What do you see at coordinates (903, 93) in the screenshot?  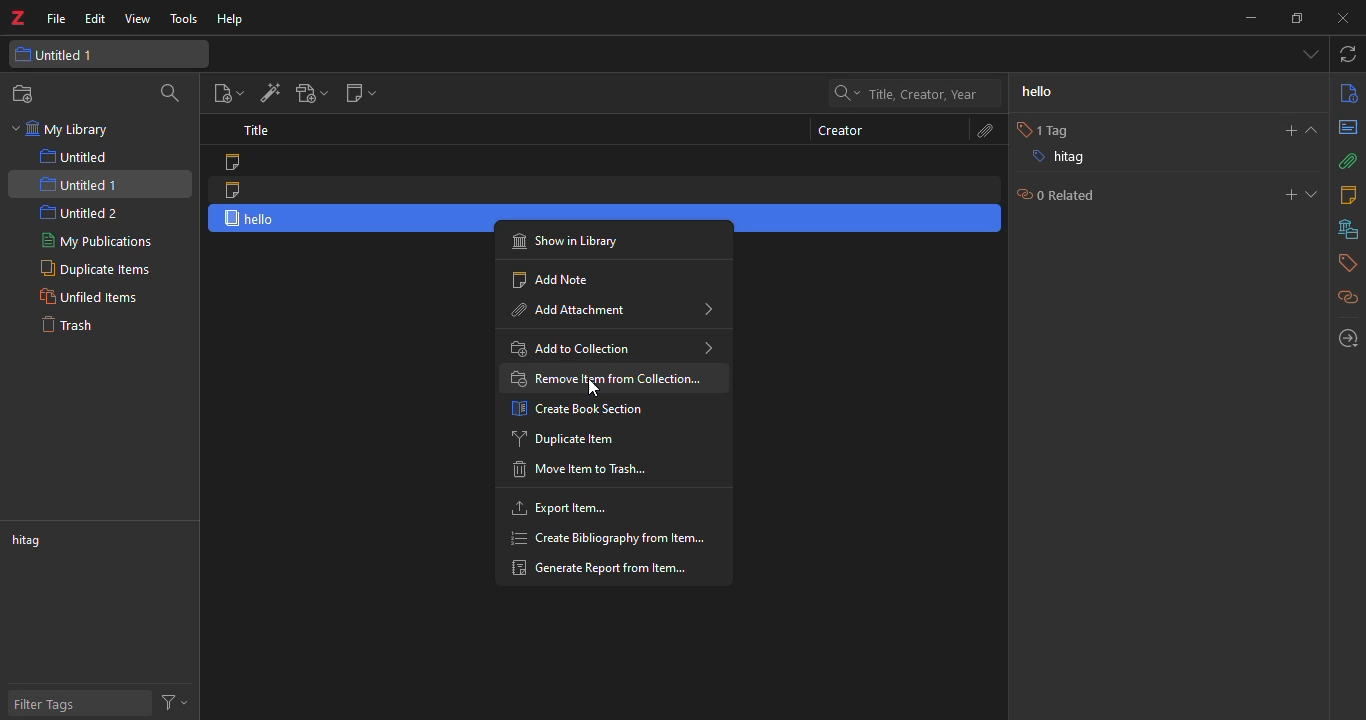 I see `search` at bounding box center [903, 93].